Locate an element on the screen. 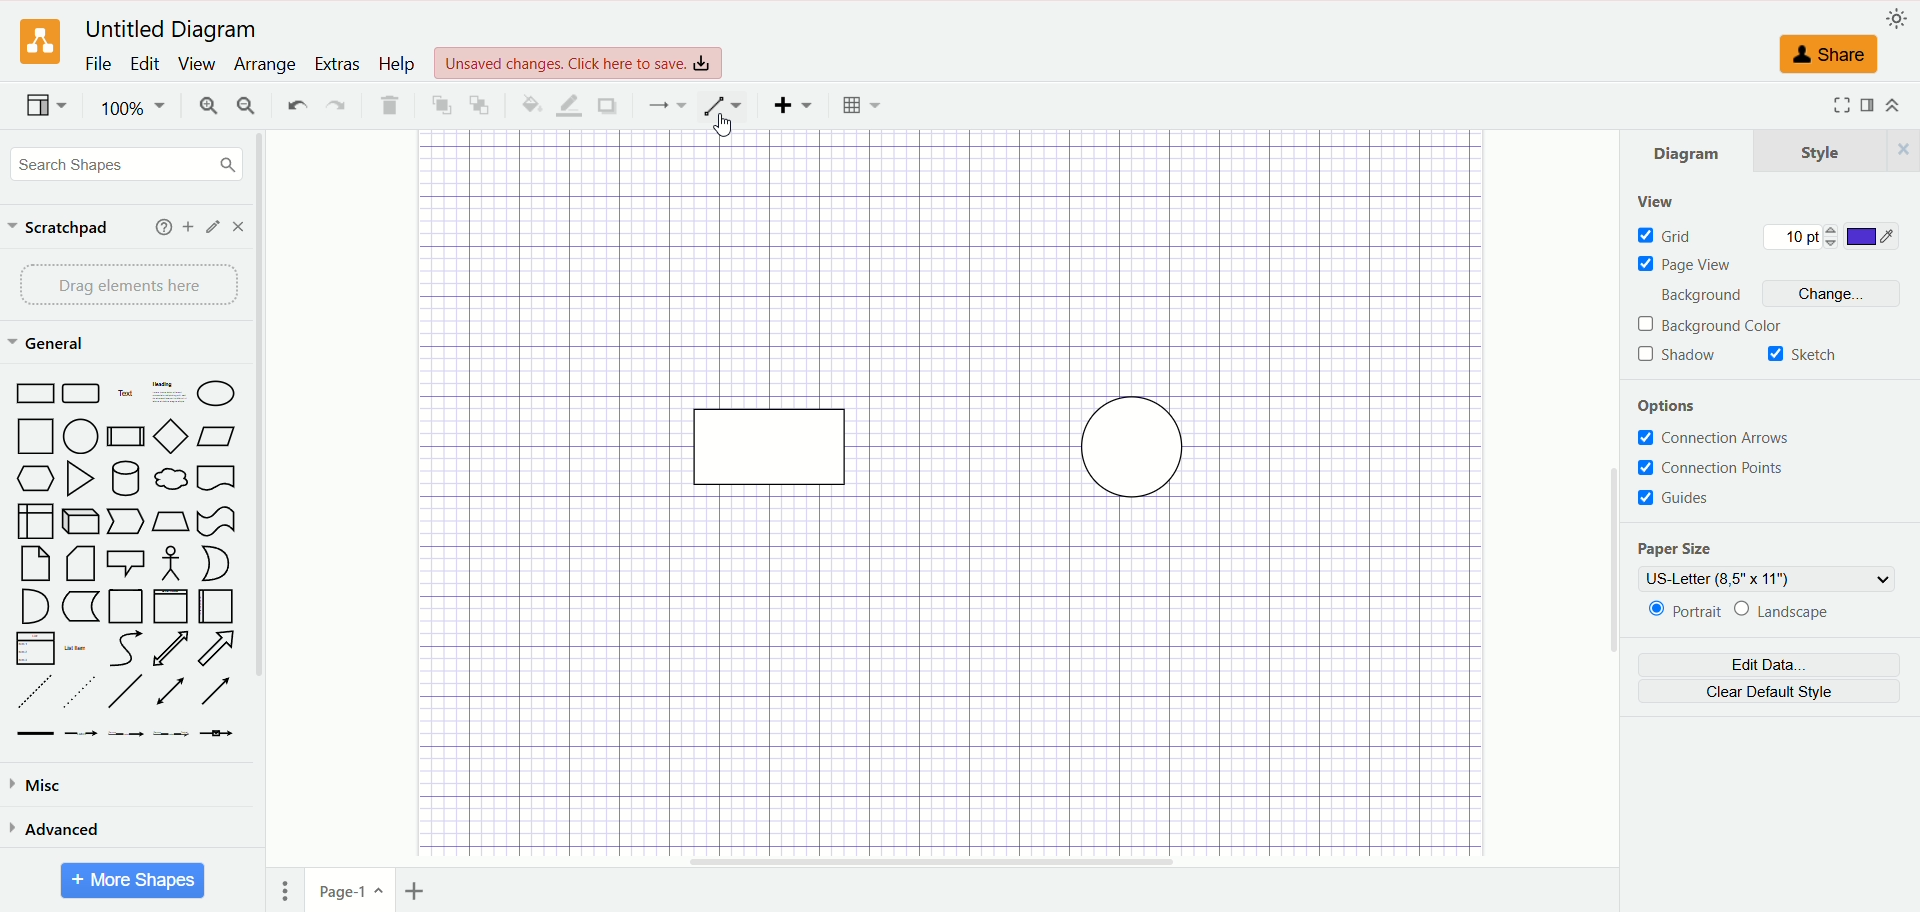 The width and height of the screenshot is (1920, 912). Semicircle is located at coordinates (35, 606).